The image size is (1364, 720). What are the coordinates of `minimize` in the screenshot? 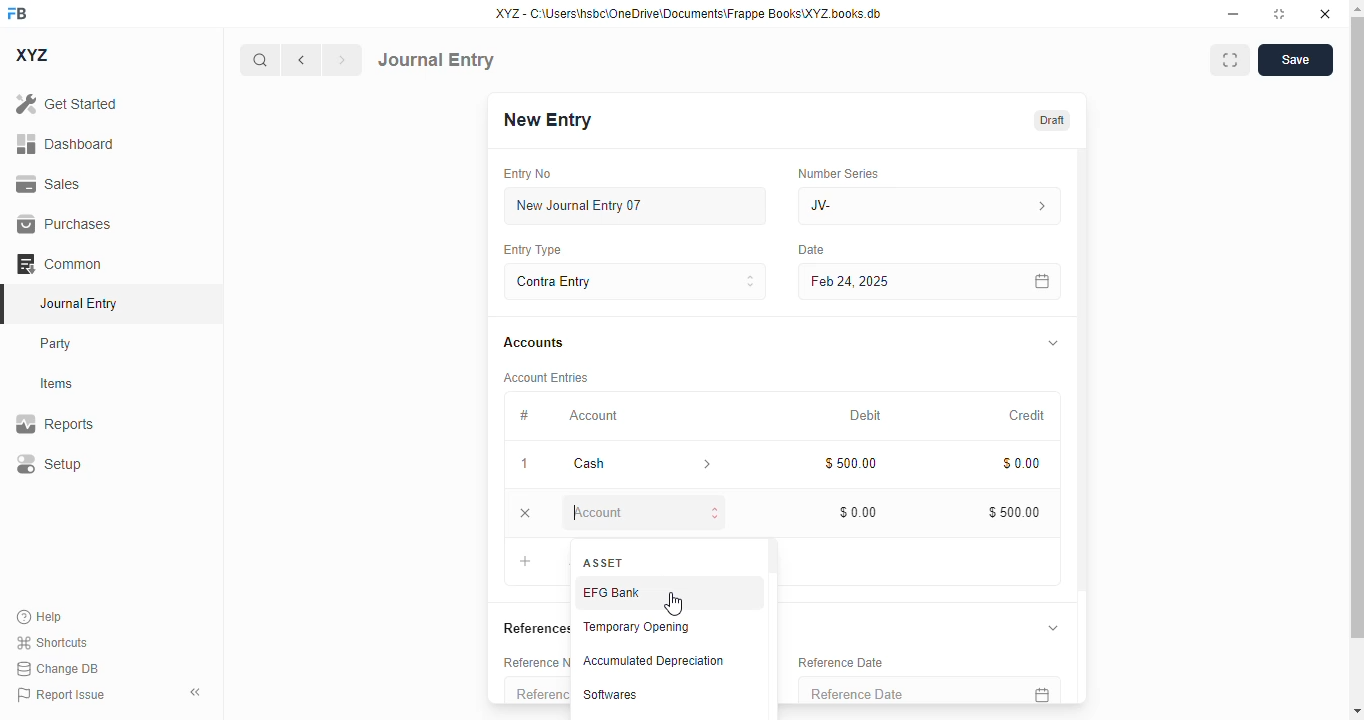 It's located at (1234, 14).